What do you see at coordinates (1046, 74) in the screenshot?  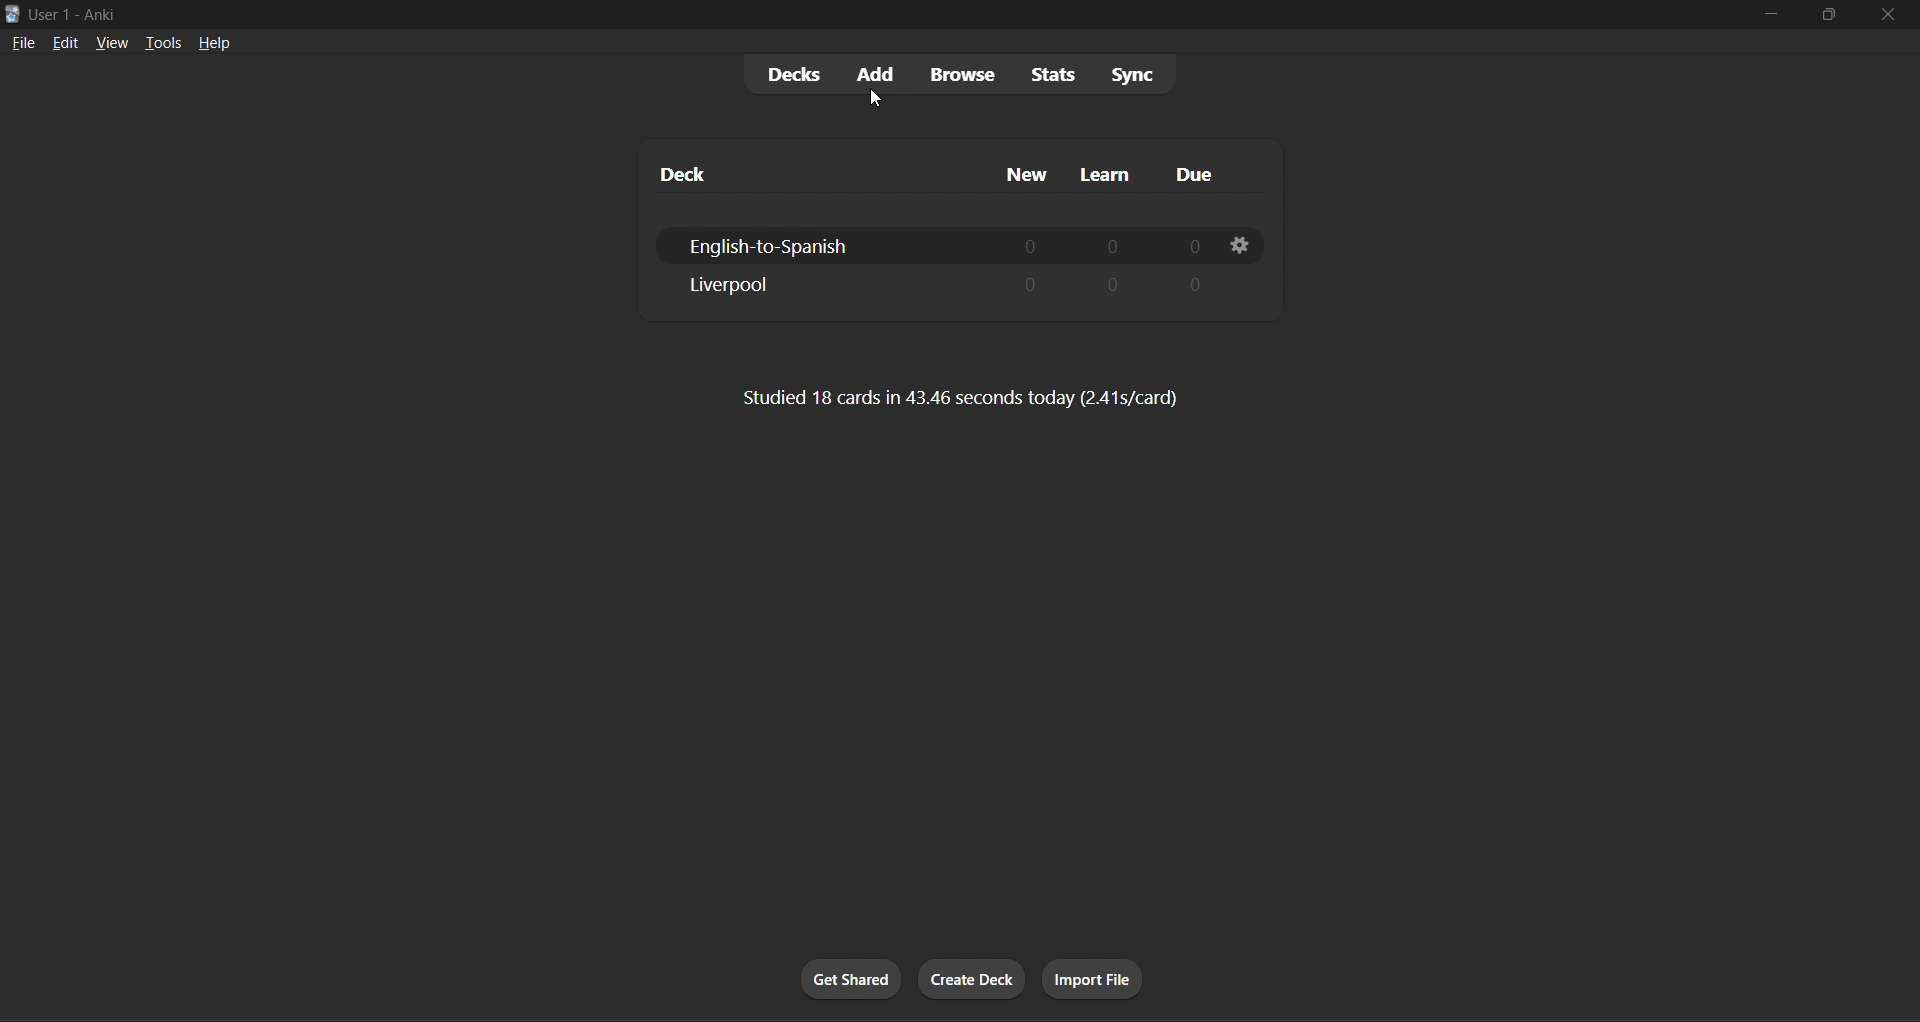 I see `stats` at bounding box center [1046, 74].